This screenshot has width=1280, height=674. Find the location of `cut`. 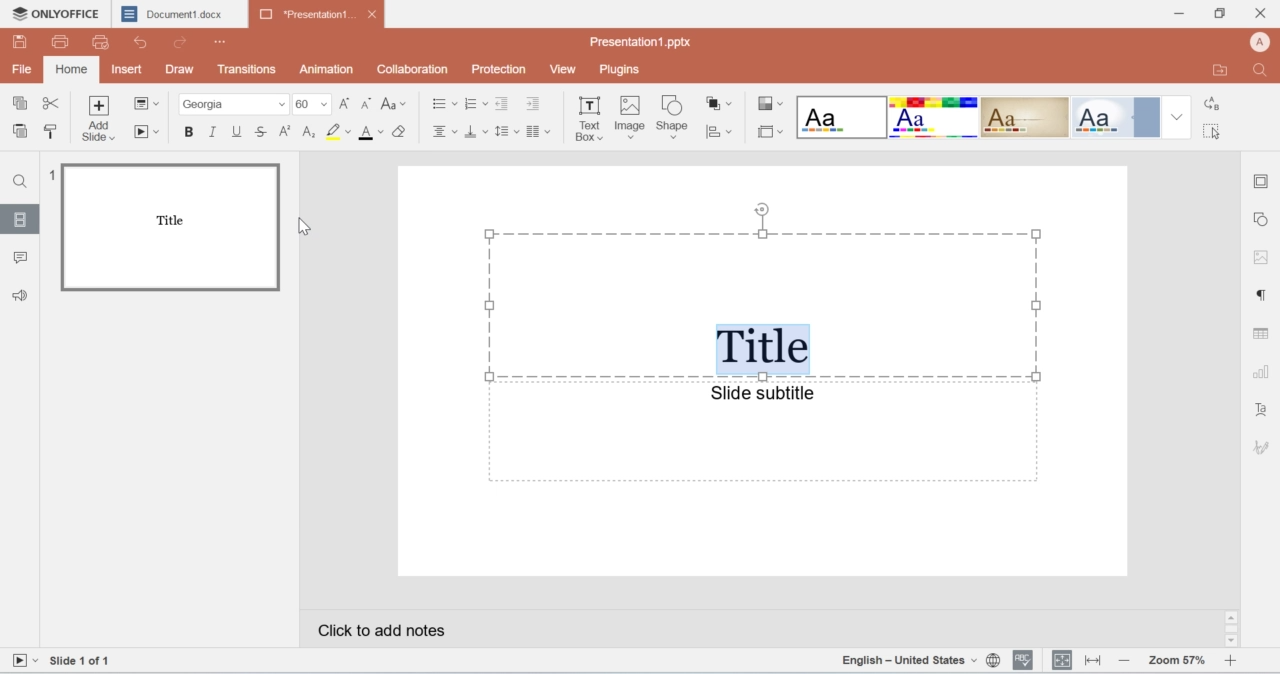

cut is located at coordinates (52, 105).